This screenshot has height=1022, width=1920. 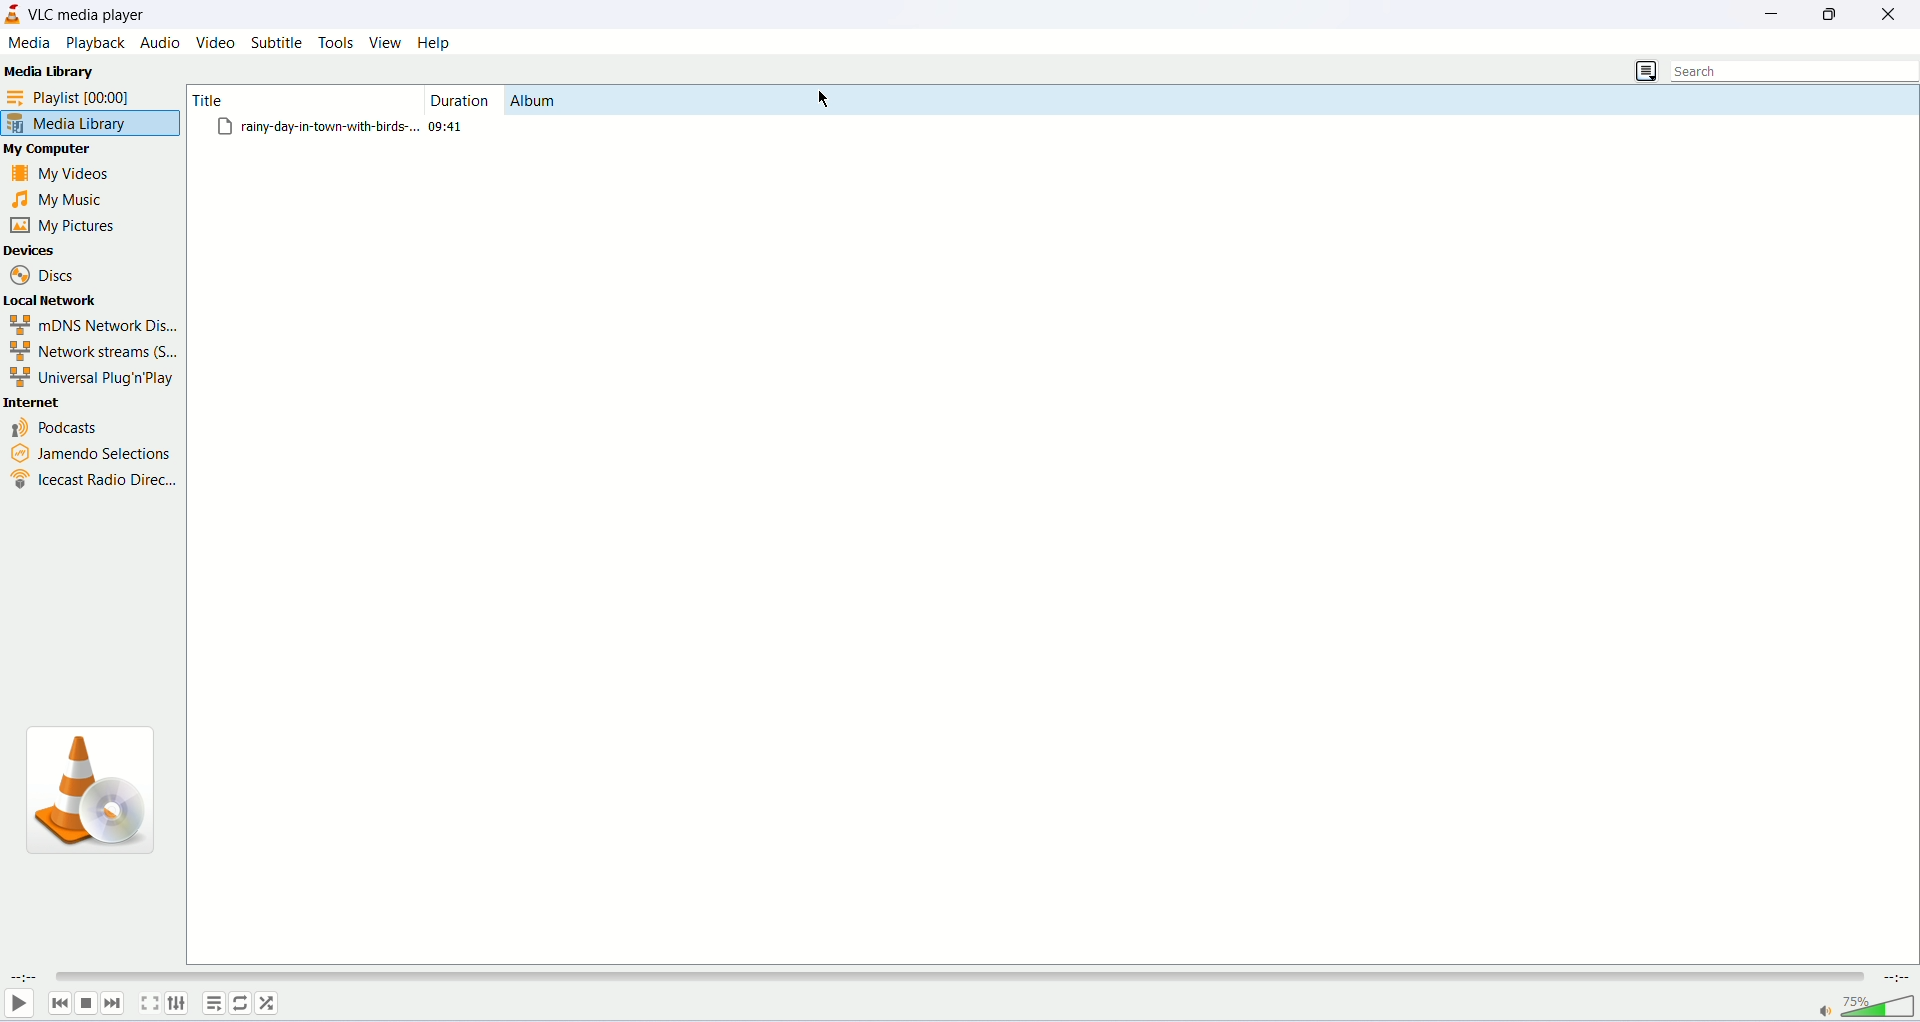 I want to click on progress bar, so click(x=961, y=976).